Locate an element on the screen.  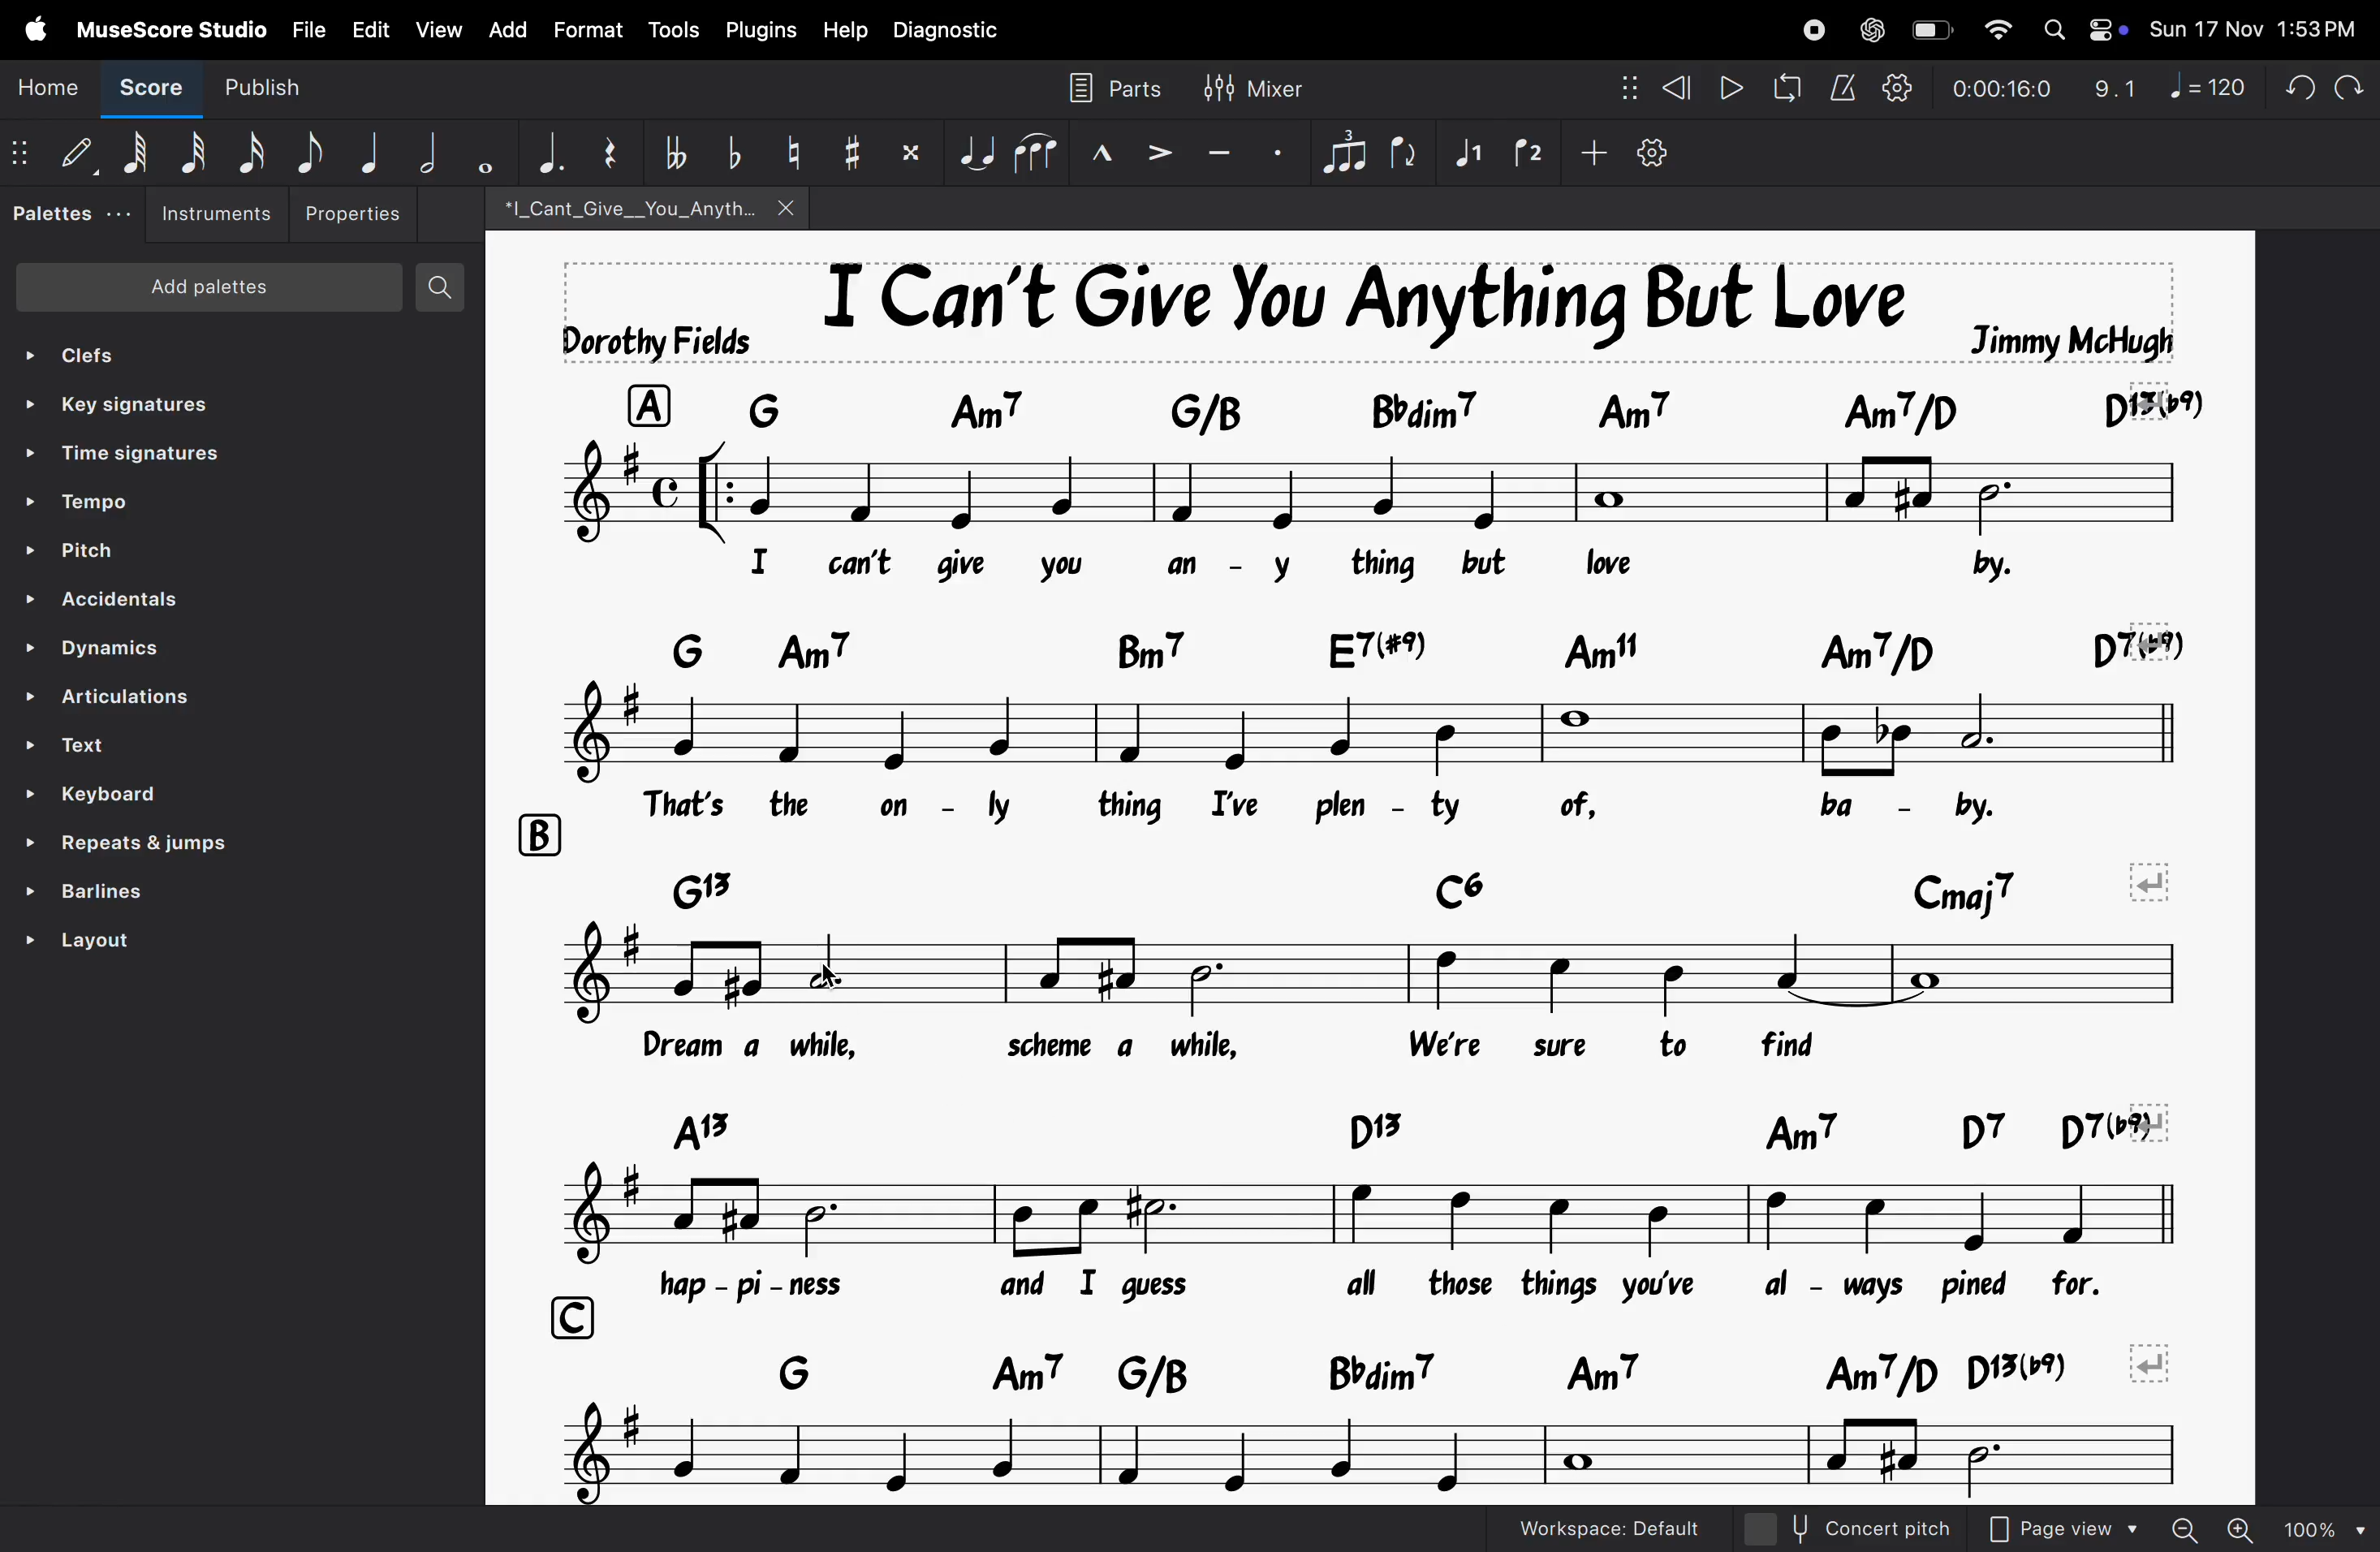
notes keys is located at coordinates (1397, 1368).